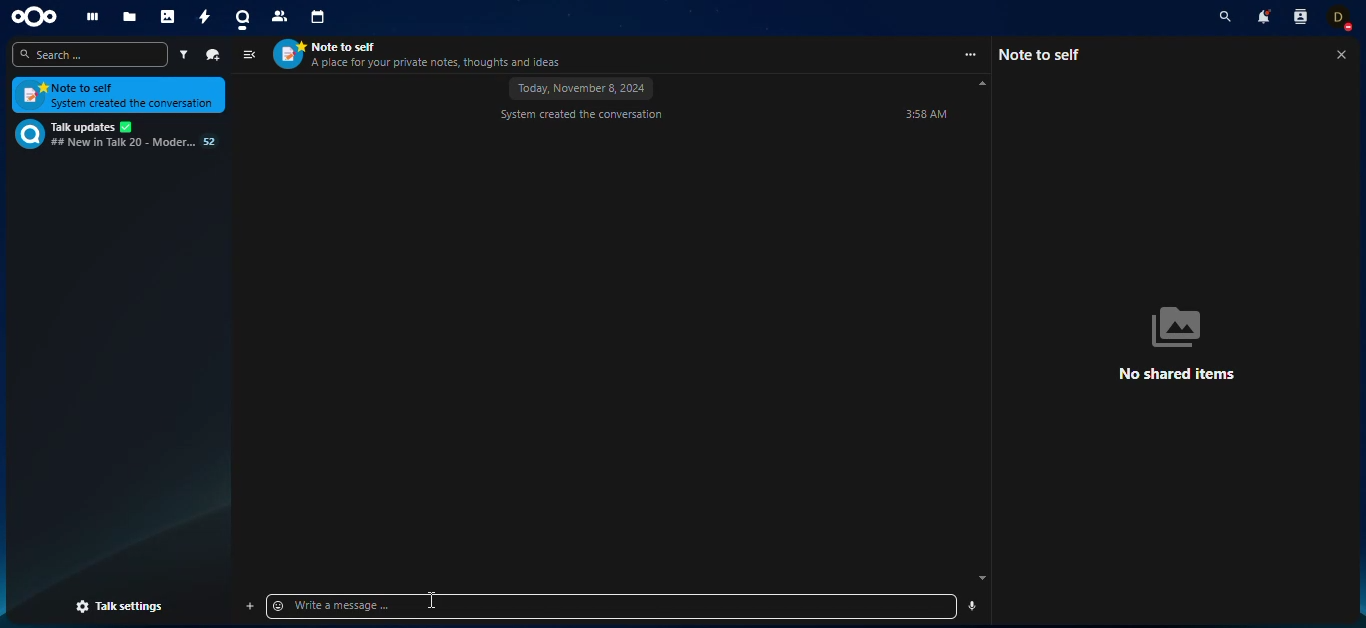 This screenshot has width=1366, height=628. What do you see at coordinates (119, 96) in the screenshot?
I see `note` at bounding box center [119, 96].